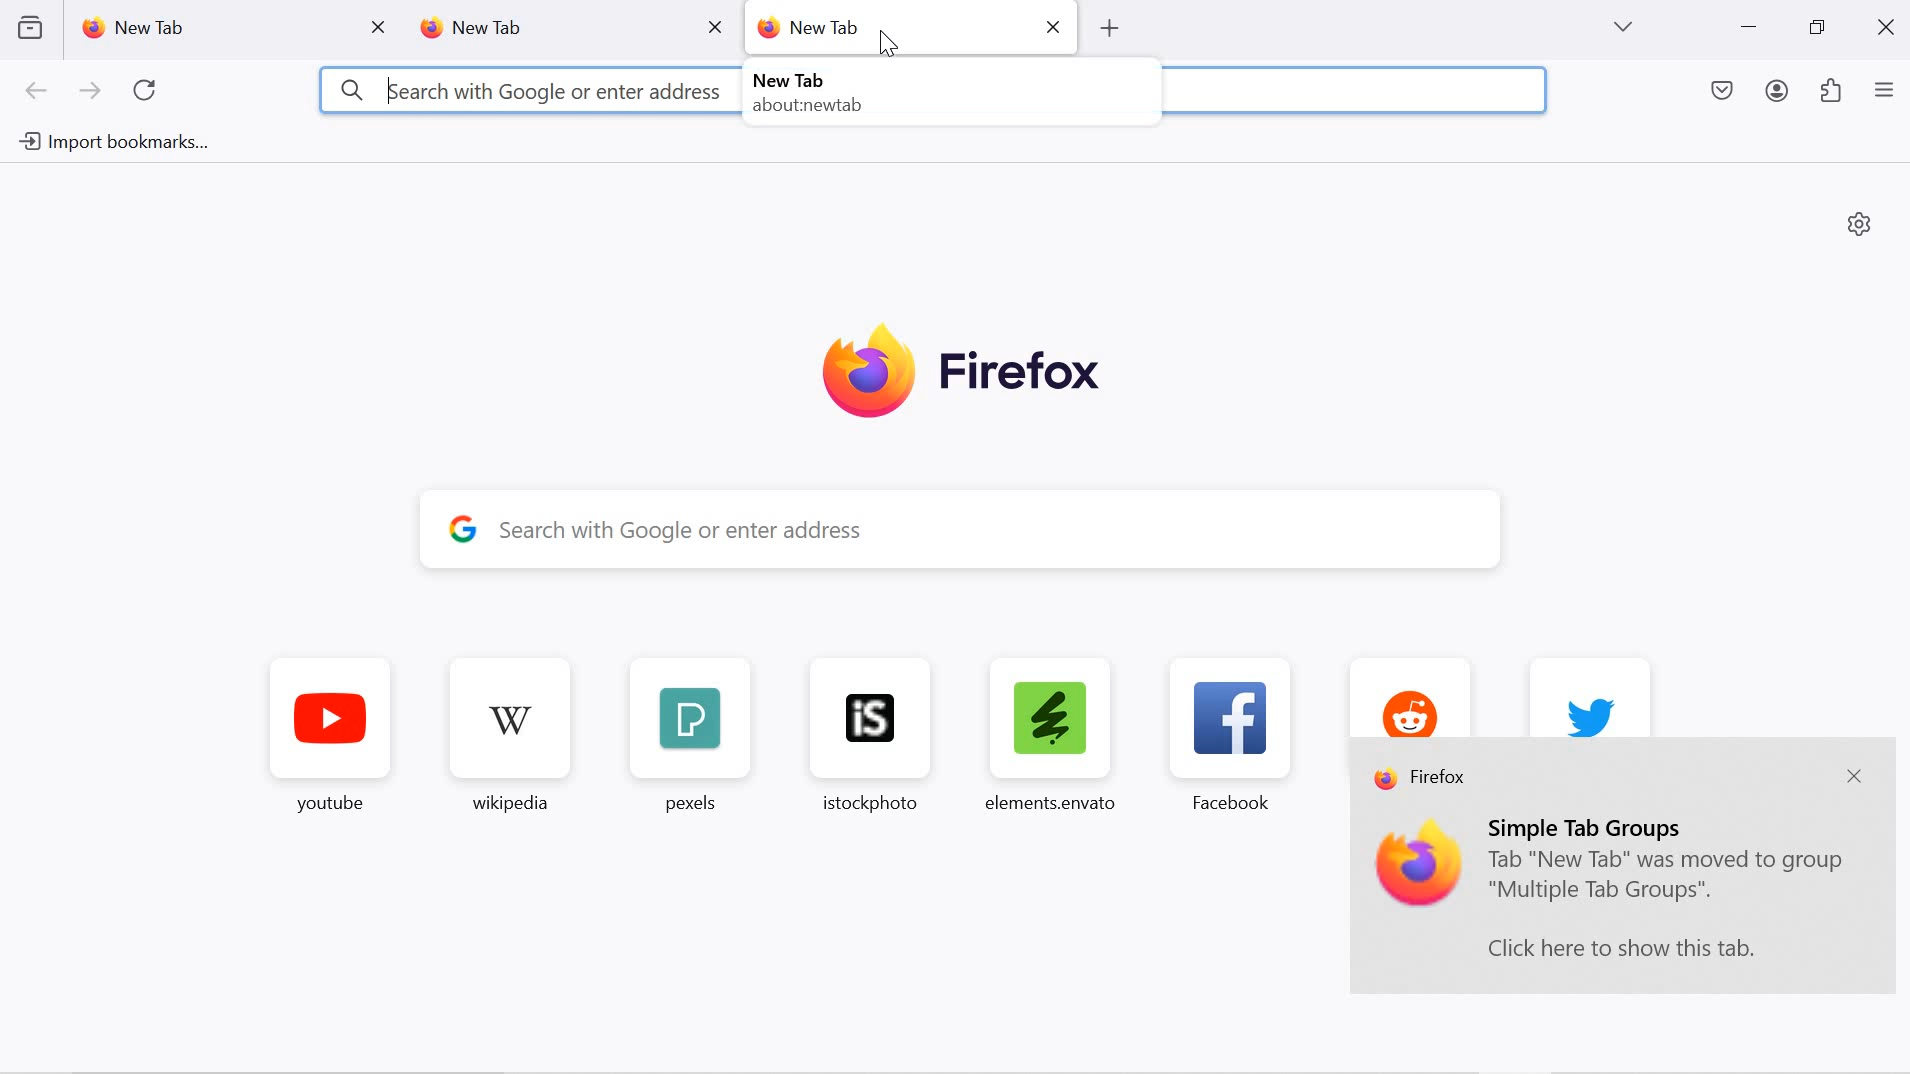 The image size is (1910, 1074). I want to click on import bookmarks, so click(110, 143).